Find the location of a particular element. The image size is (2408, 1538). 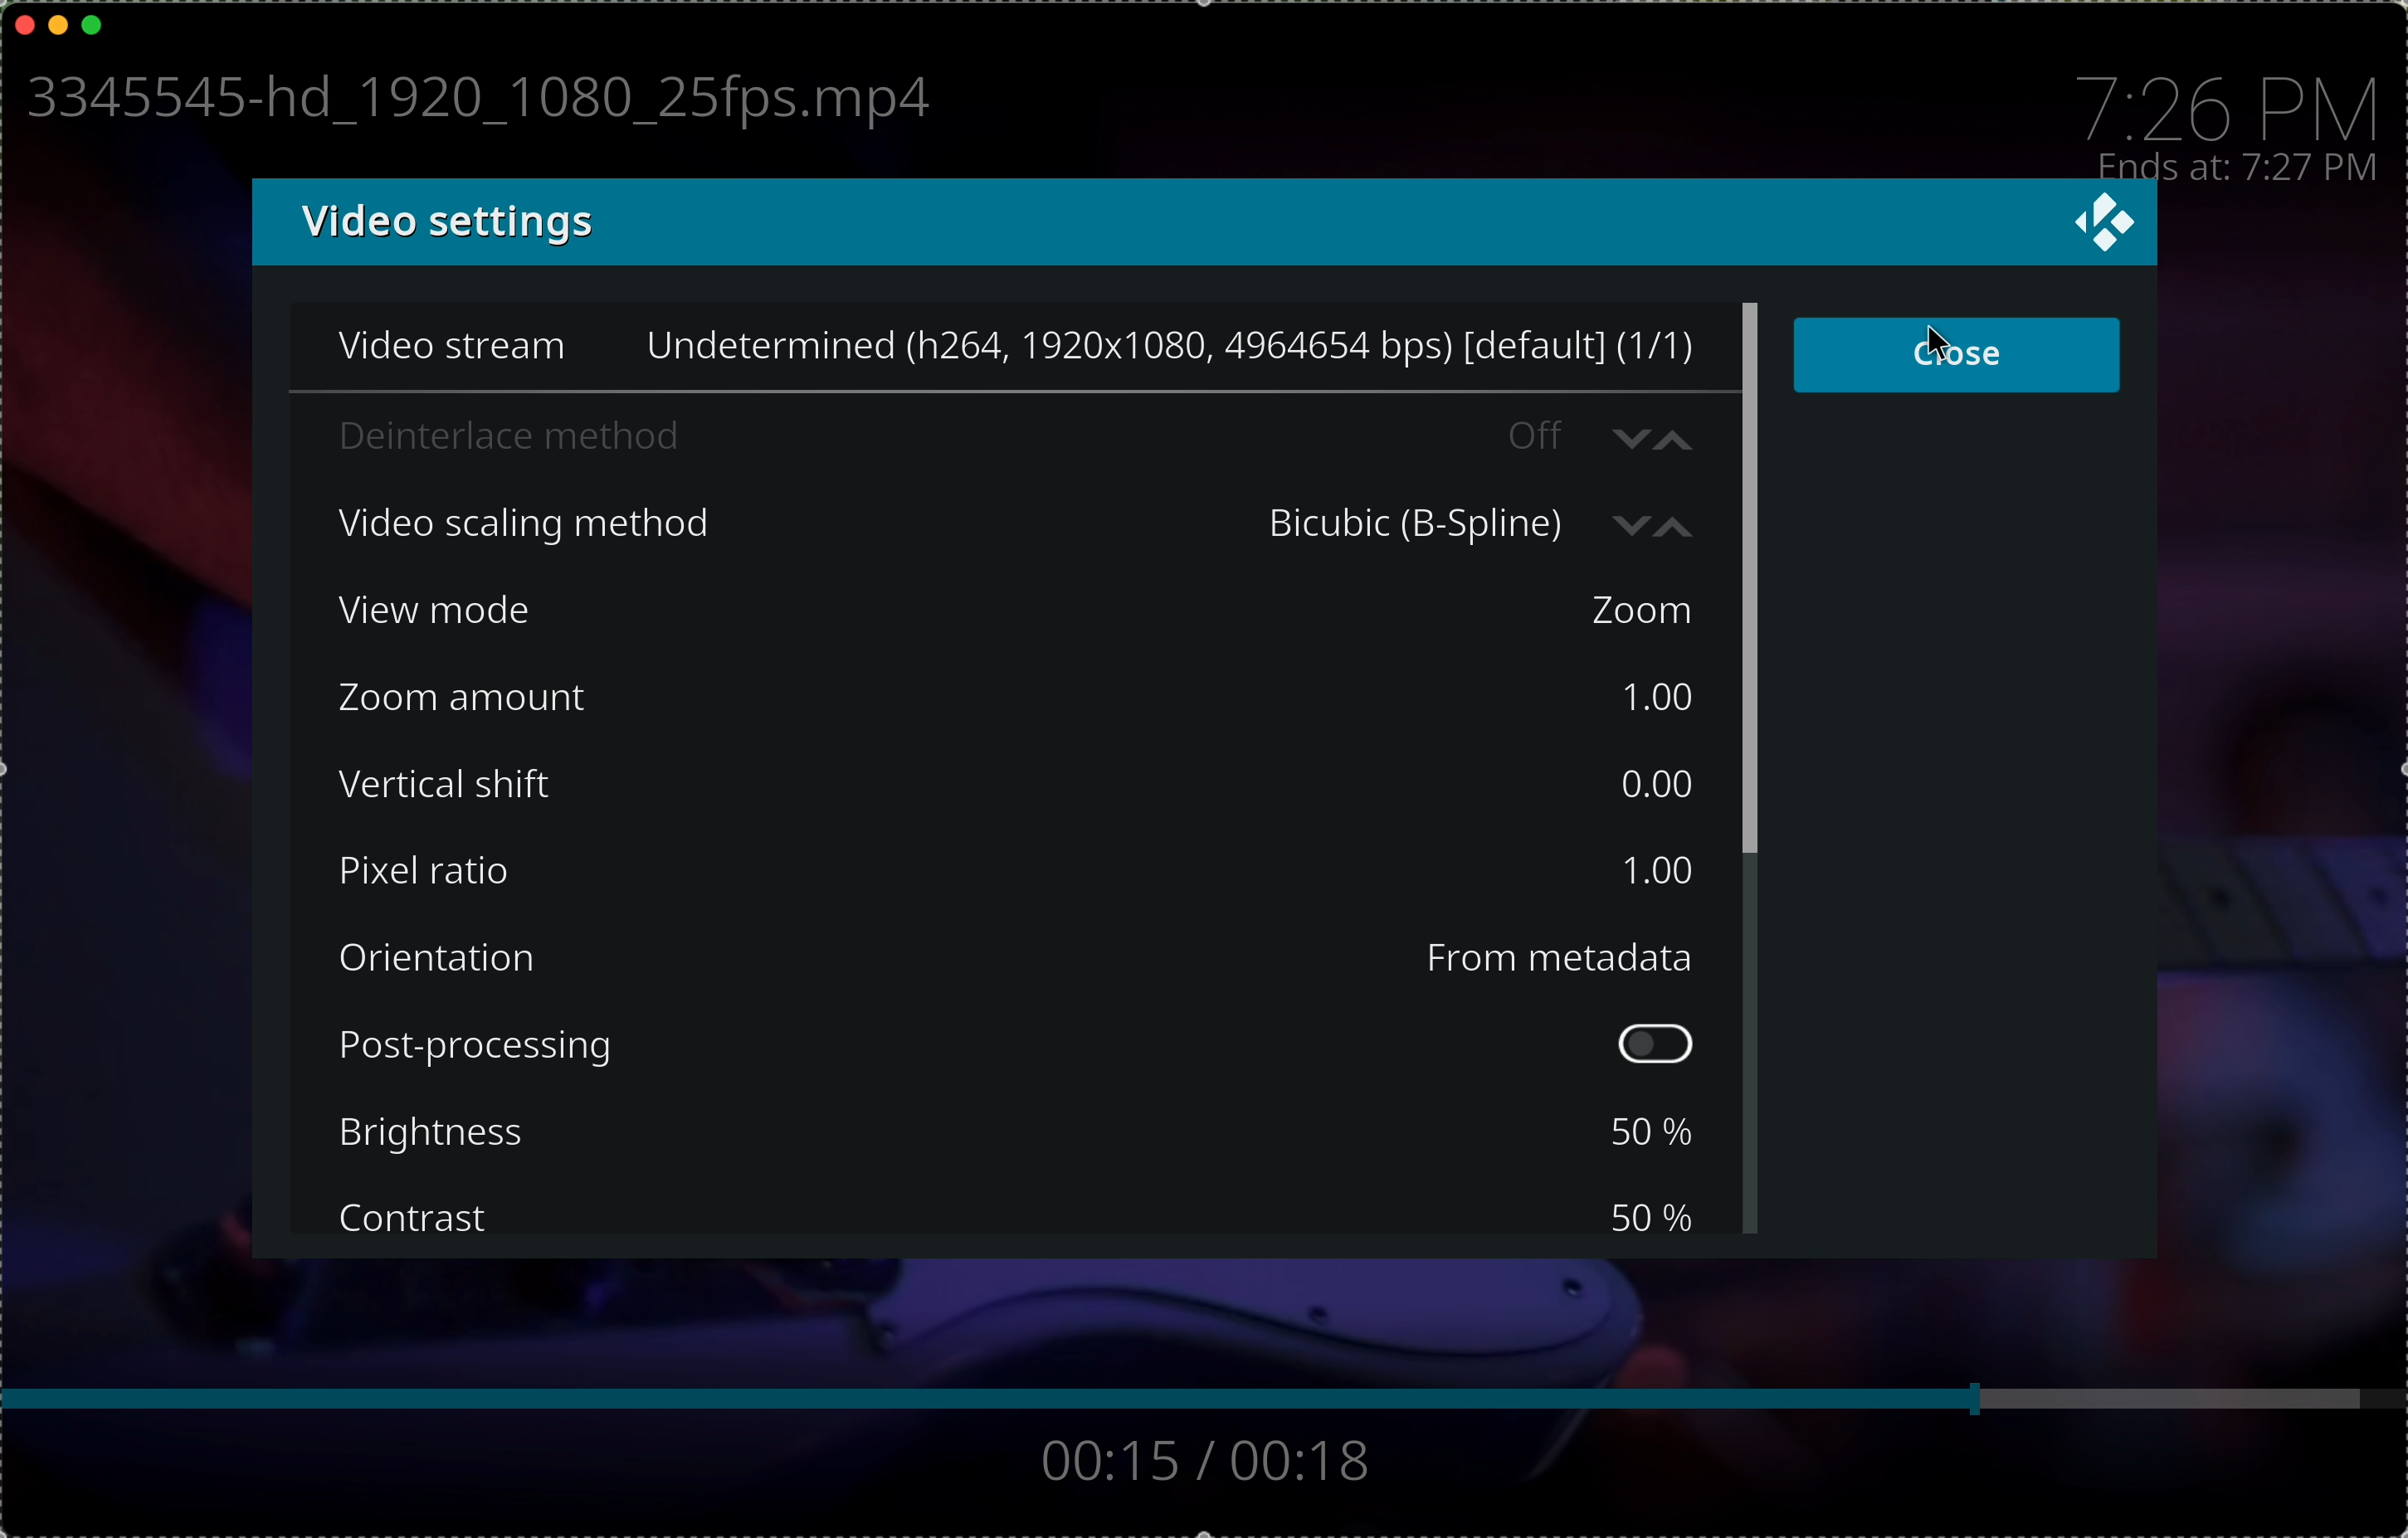

Post-processing is located at coordinates (497, 1046).